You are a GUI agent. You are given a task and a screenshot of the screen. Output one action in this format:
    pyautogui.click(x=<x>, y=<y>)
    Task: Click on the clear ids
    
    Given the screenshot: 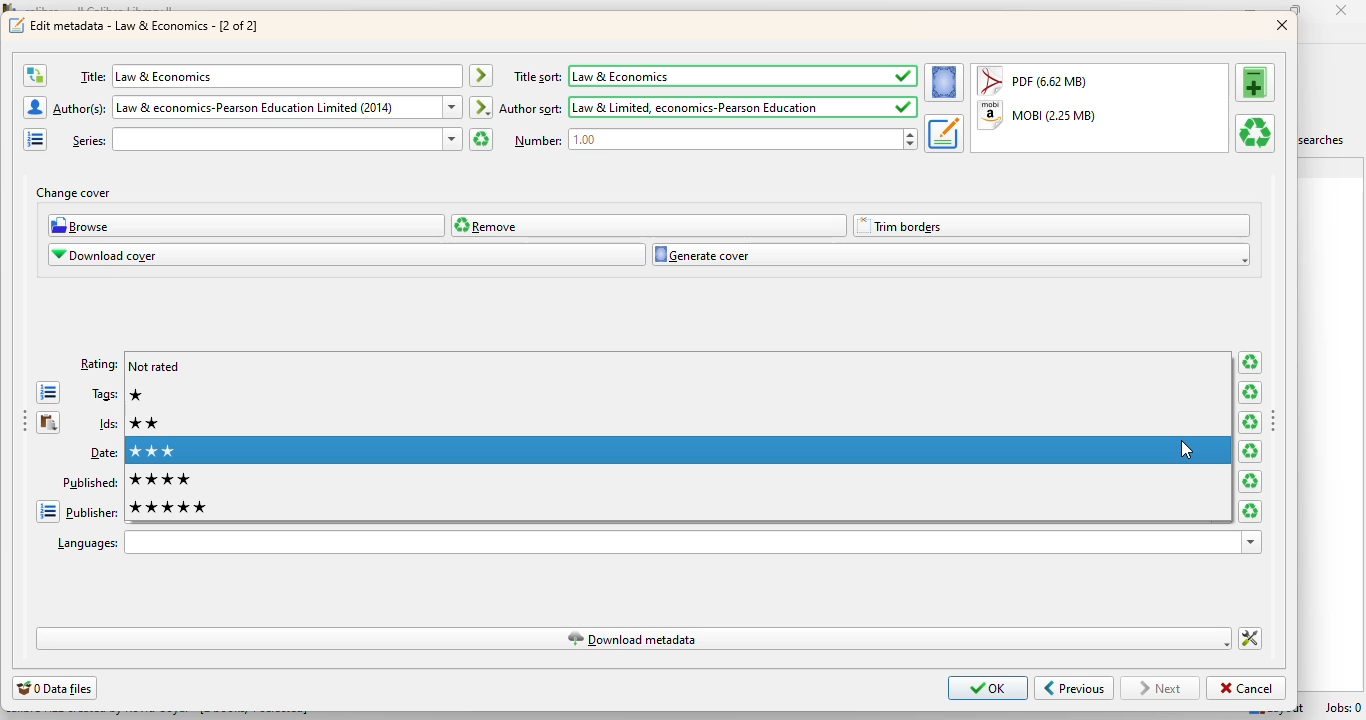 What is the action you would take?
    pyautogui.click(x=1249, y=423)
    